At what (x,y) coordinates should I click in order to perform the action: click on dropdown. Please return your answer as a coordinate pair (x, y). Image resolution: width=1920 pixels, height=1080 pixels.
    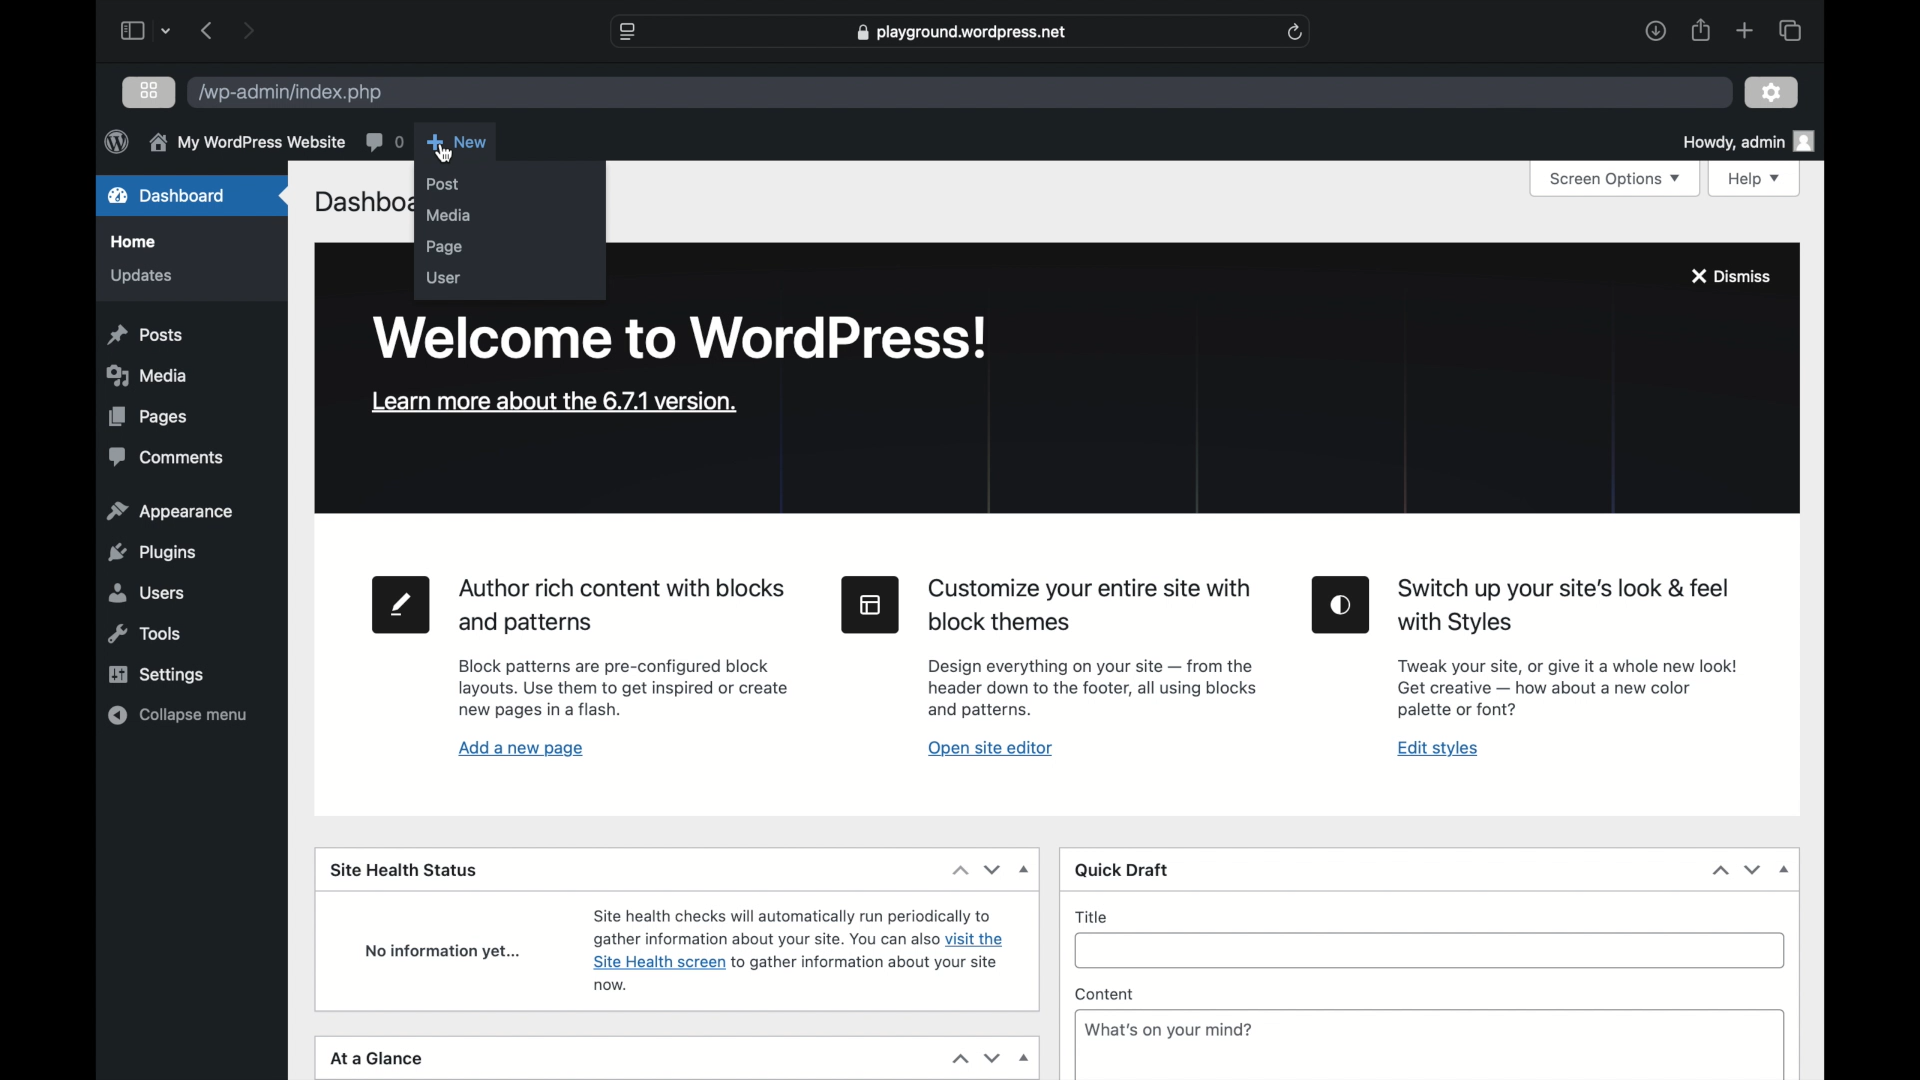
    Looking at the image, I should click on (977, 868).